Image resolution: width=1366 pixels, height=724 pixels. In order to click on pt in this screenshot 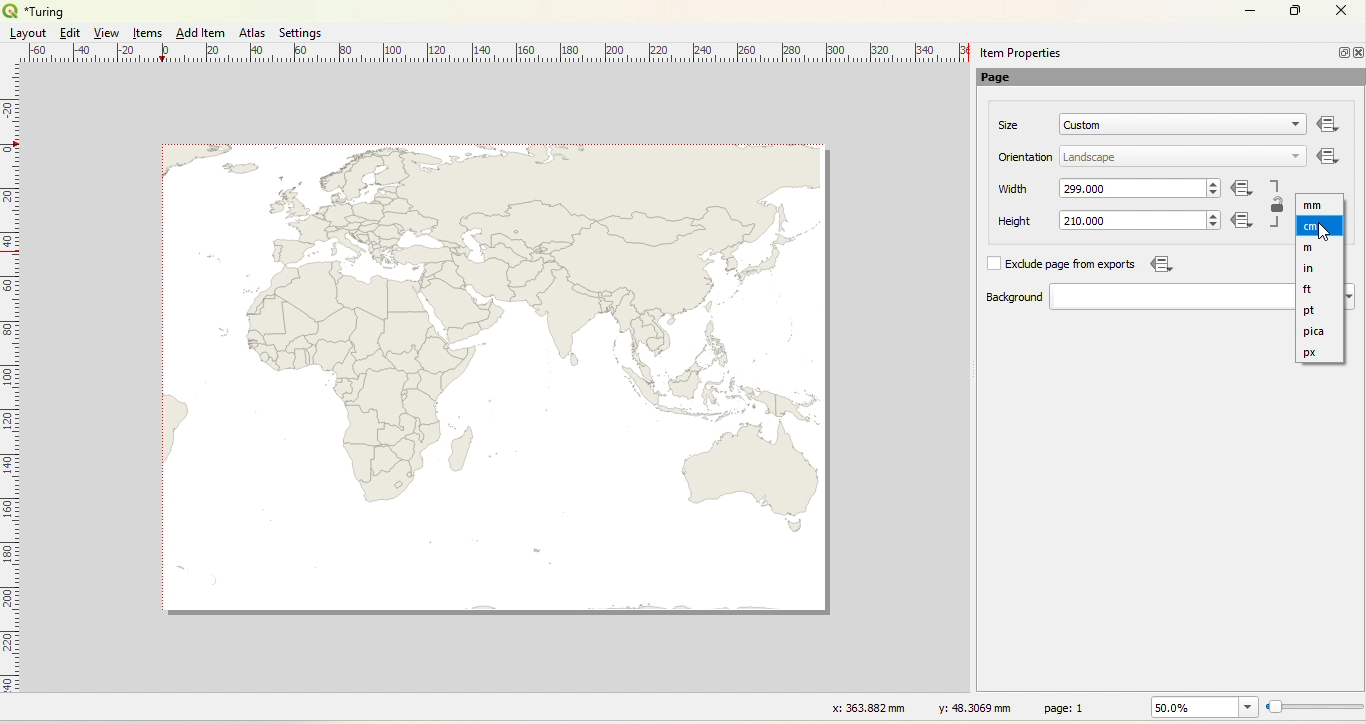, I will do `click(1310, 310)`.